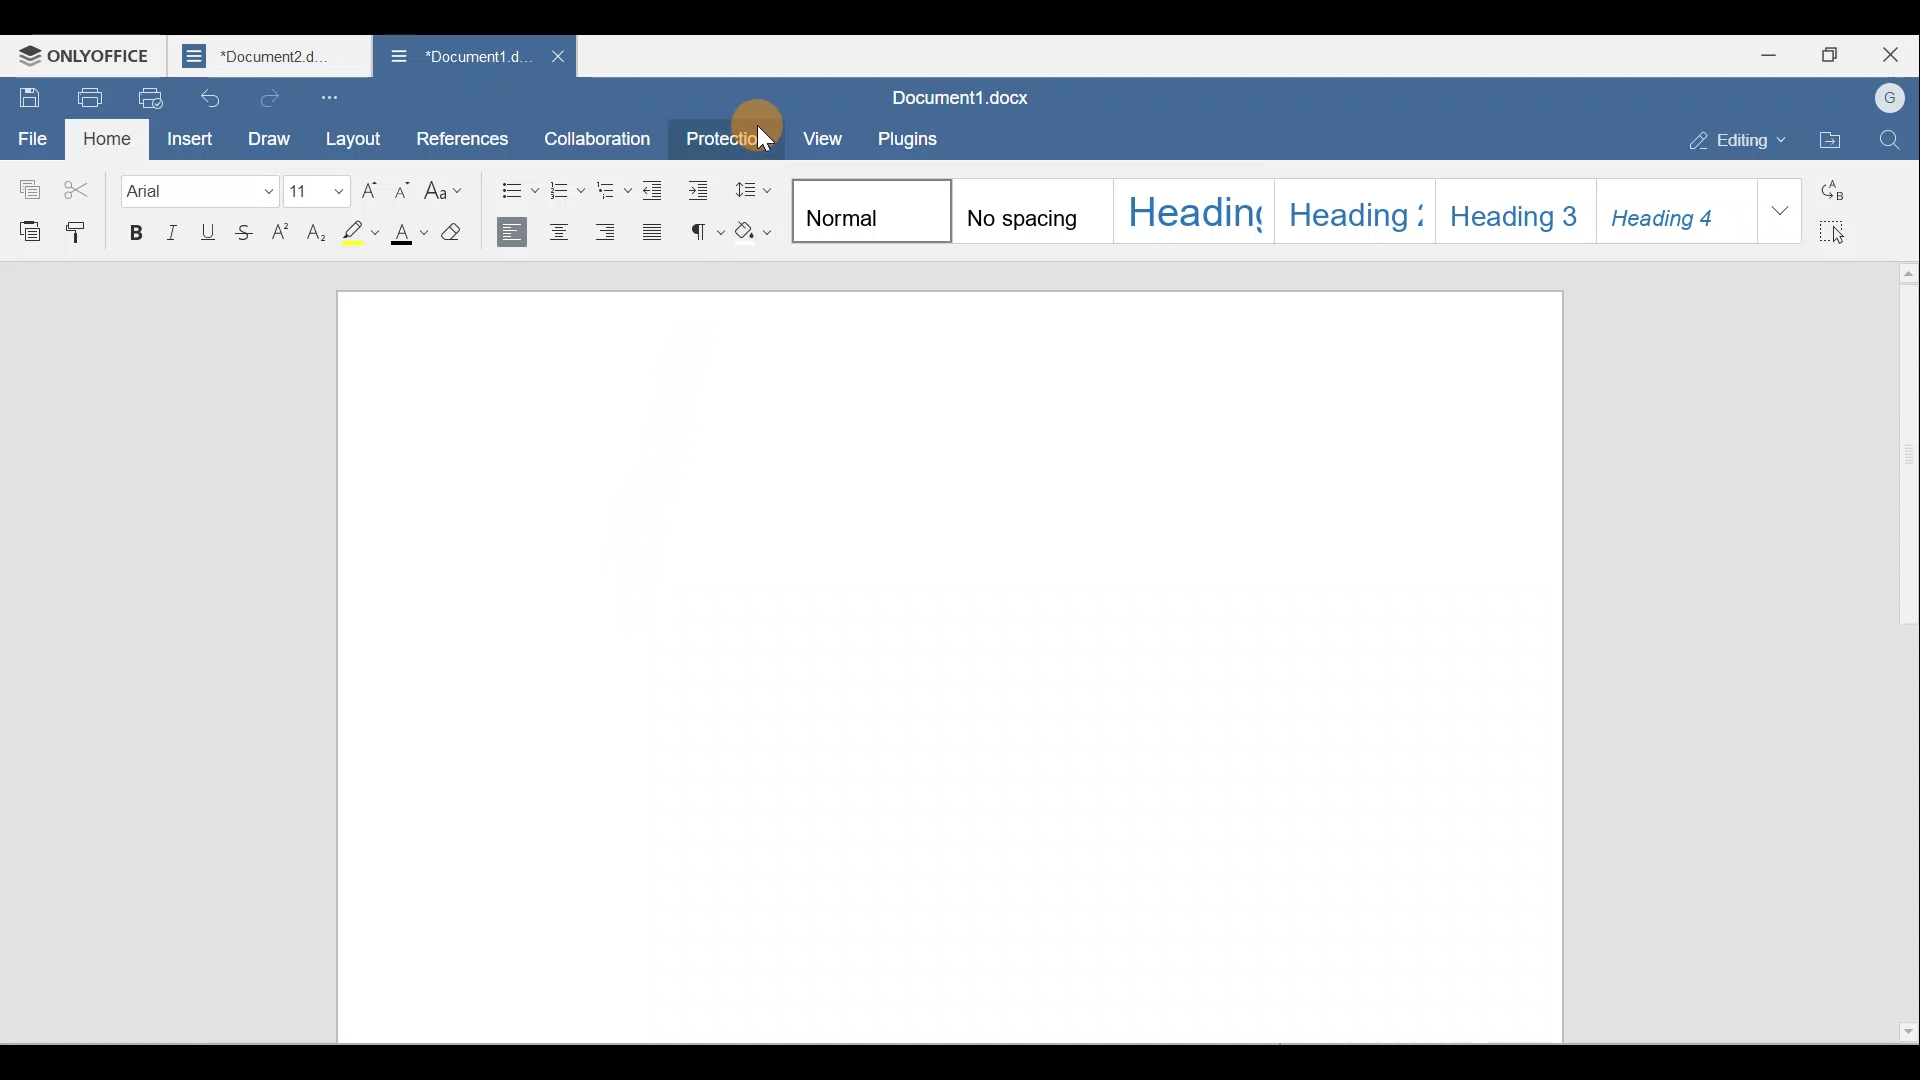 This screenshot has height=1080, width=1920. Describe the element at coordinates (154, 96) in the screenshot. I see `Quick print` at that location.